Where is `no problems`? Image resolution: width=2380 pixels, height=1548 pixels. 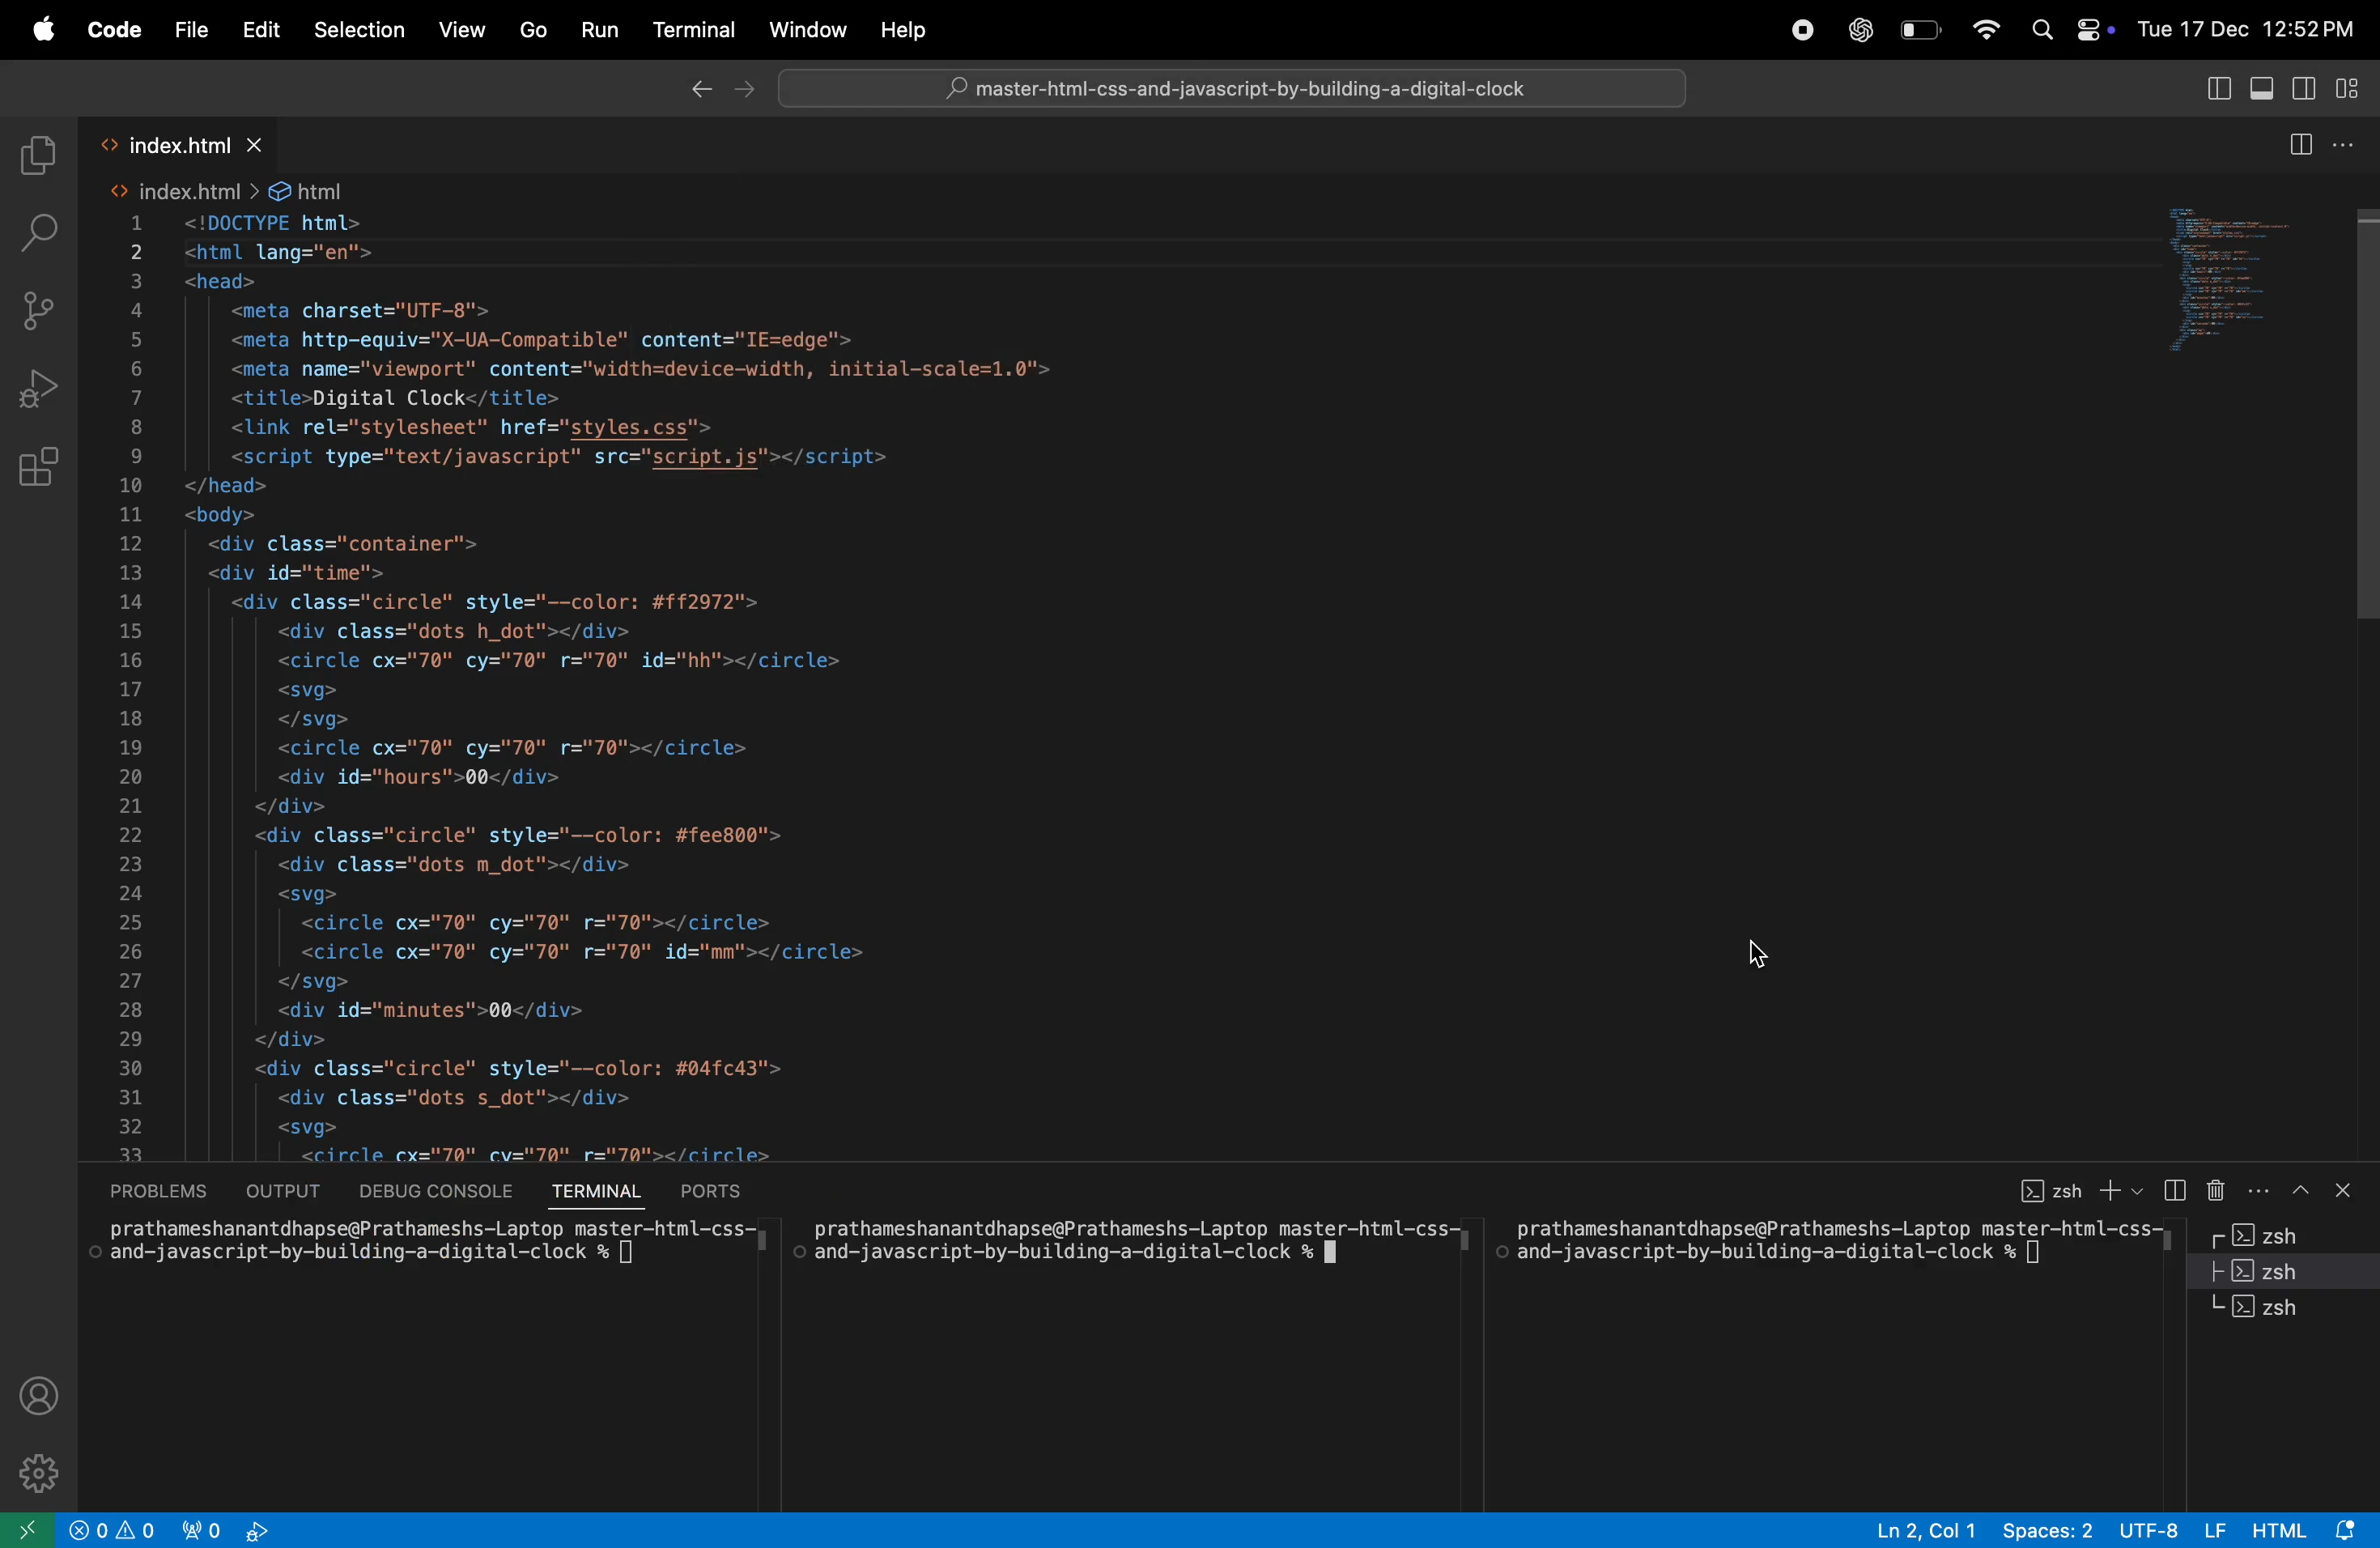 no problems is located at coordinates (115, 1530).